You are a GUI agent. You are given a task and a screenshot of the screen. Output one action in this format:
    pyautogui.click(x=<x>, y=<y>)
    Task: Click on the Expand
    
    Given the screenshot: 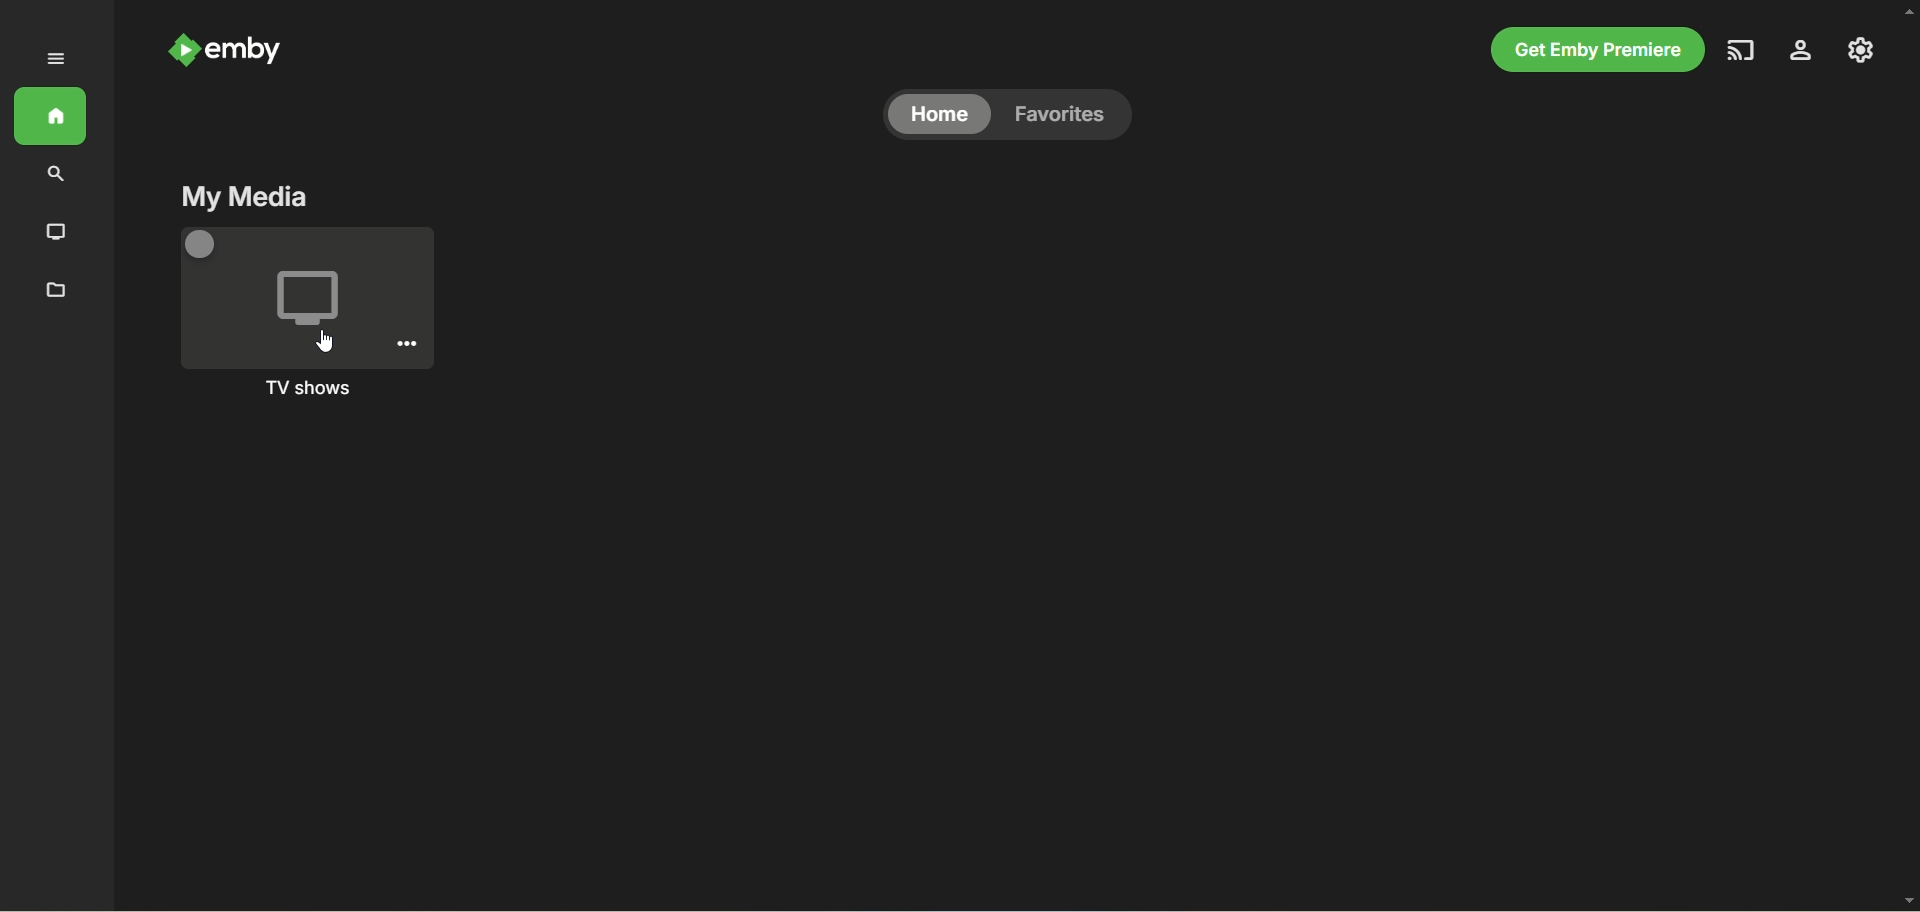 What is the action you would take?
    pyautogui.click(x=55, y=59)
    